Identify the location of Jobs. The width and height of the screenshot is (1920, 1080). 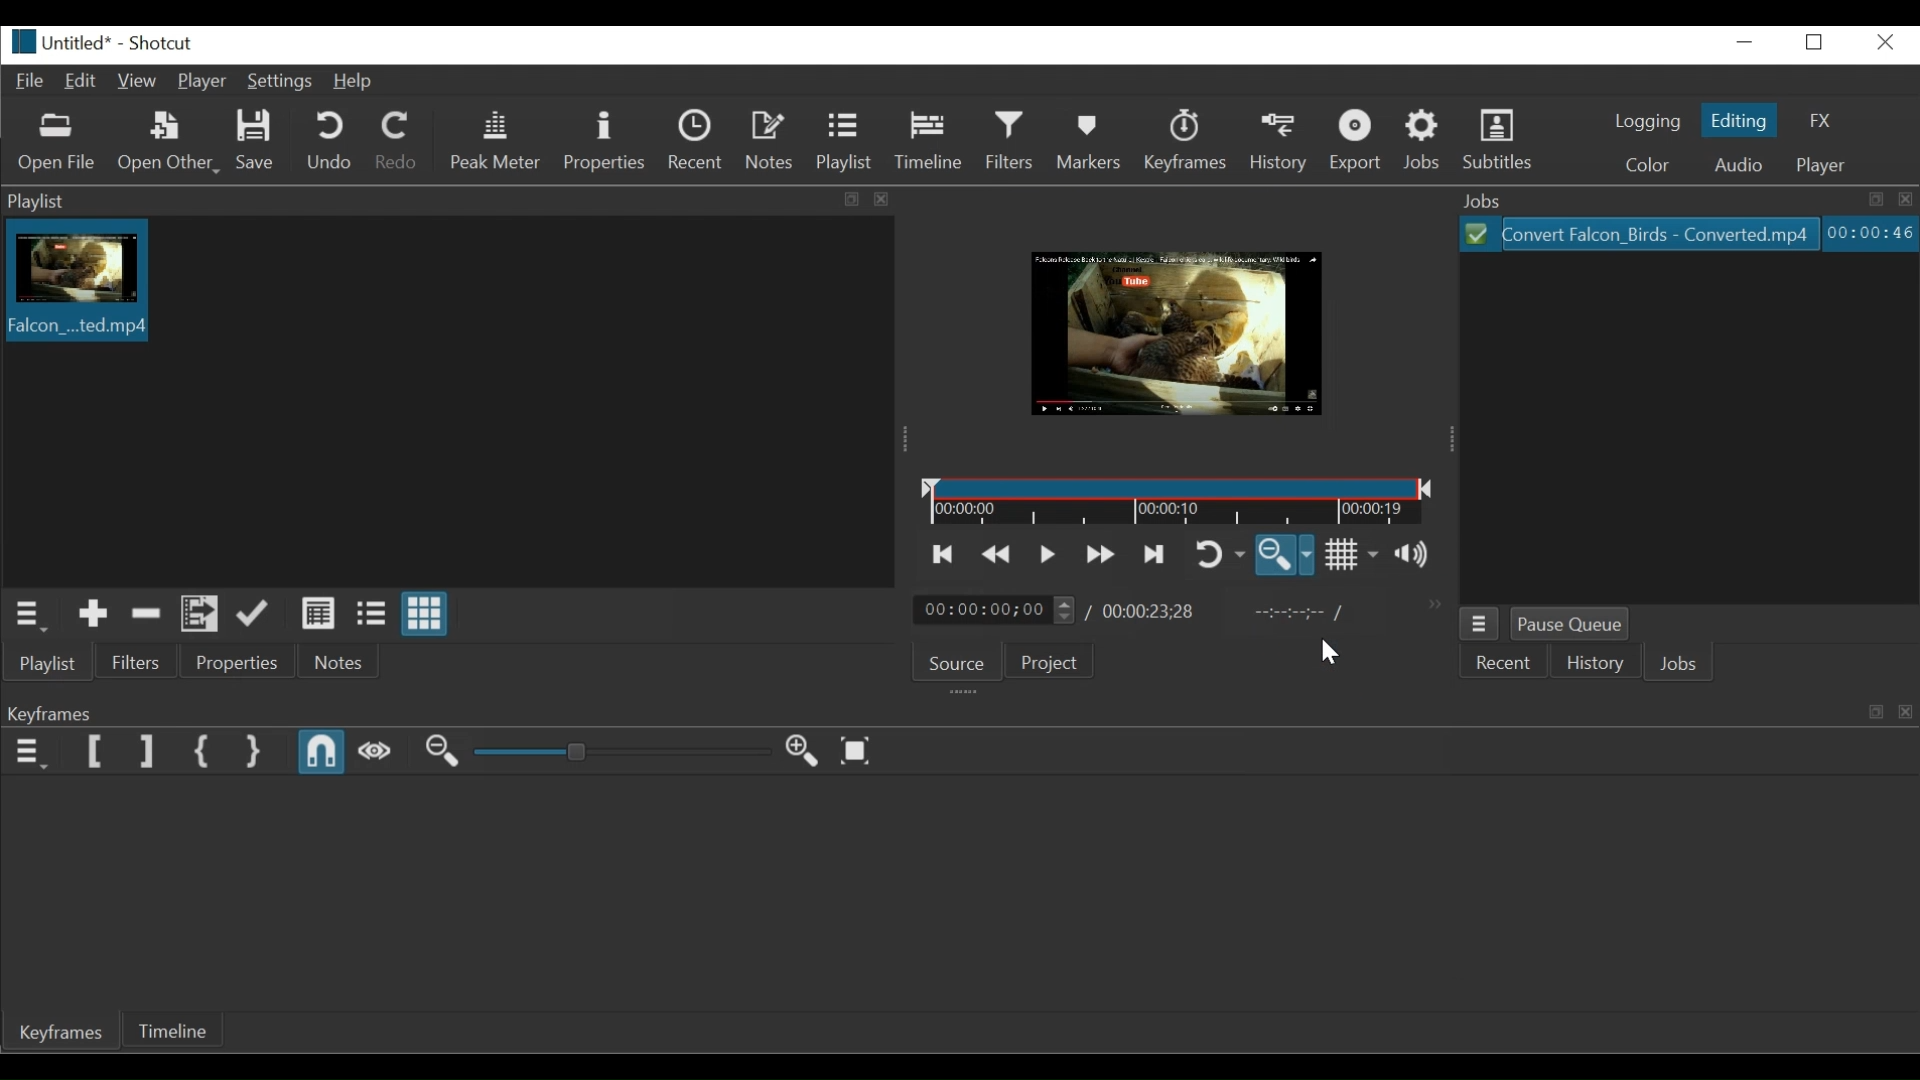
(1423, 141).